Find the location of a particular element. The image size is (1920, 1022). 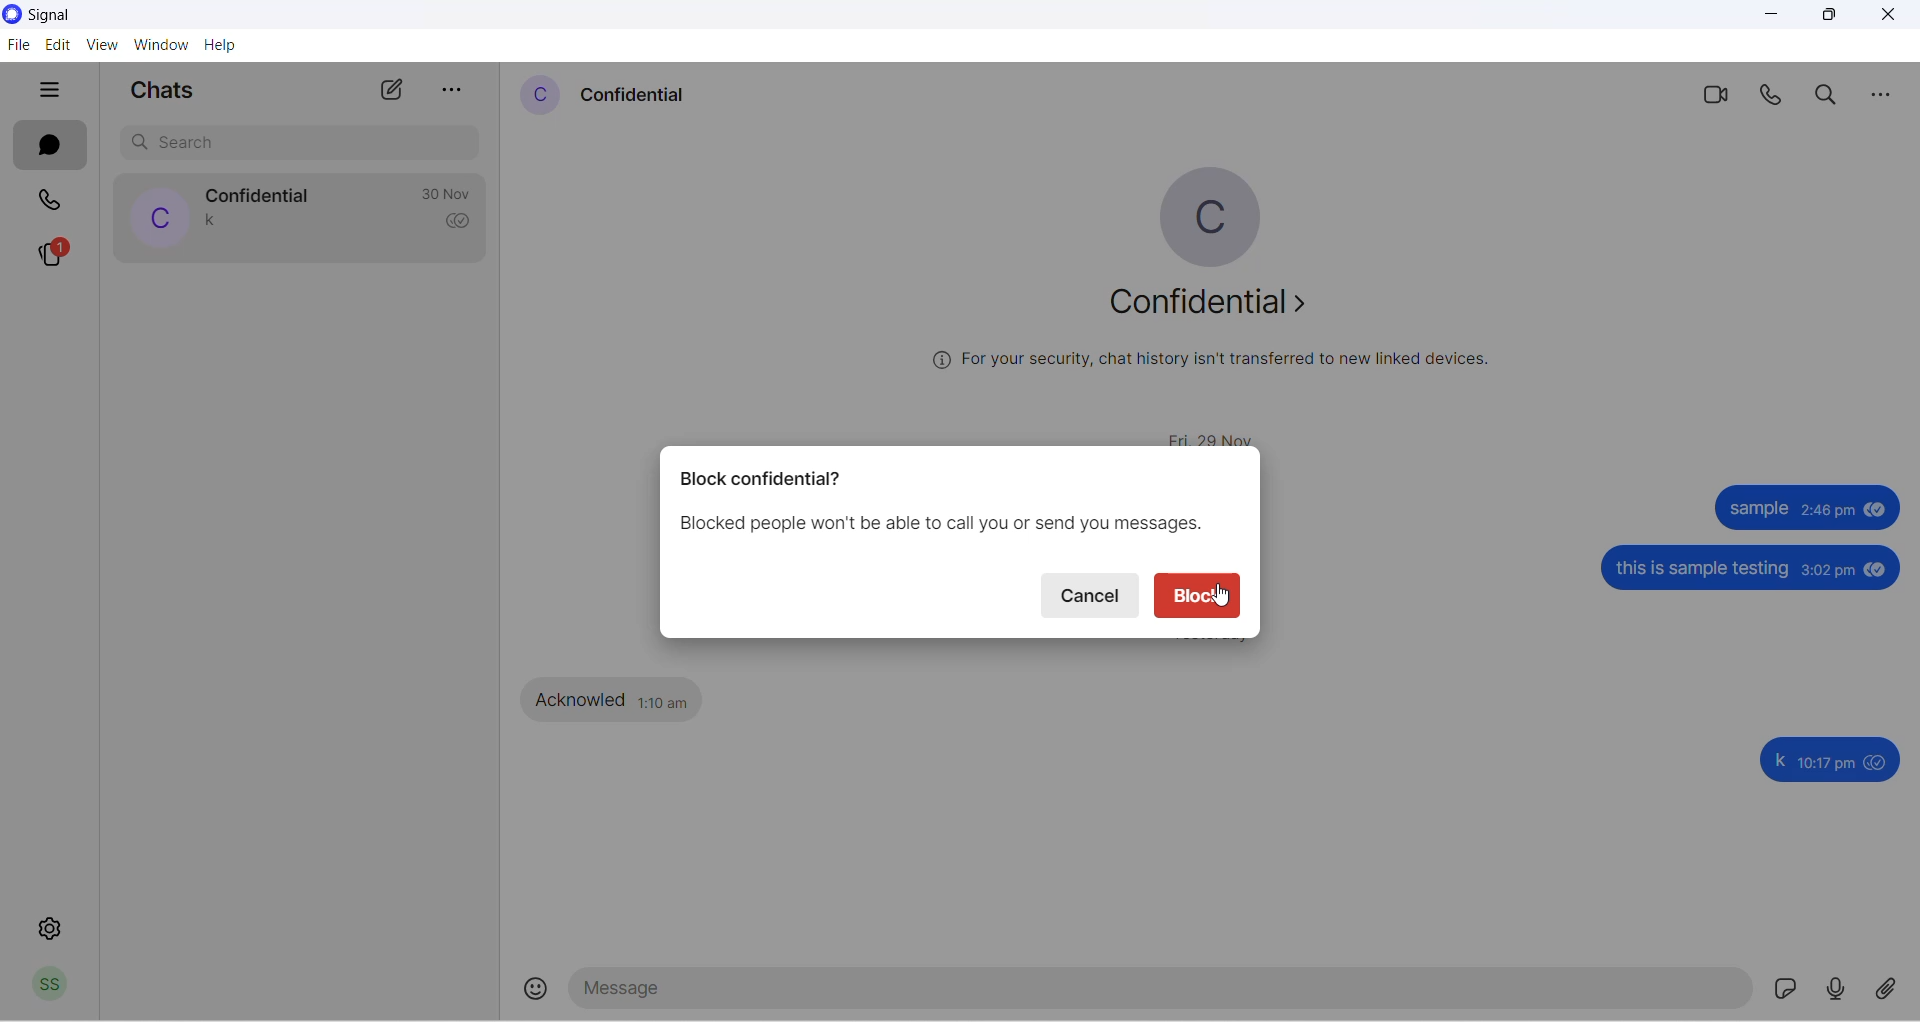

profile picture is located at coordinates (157, 216).